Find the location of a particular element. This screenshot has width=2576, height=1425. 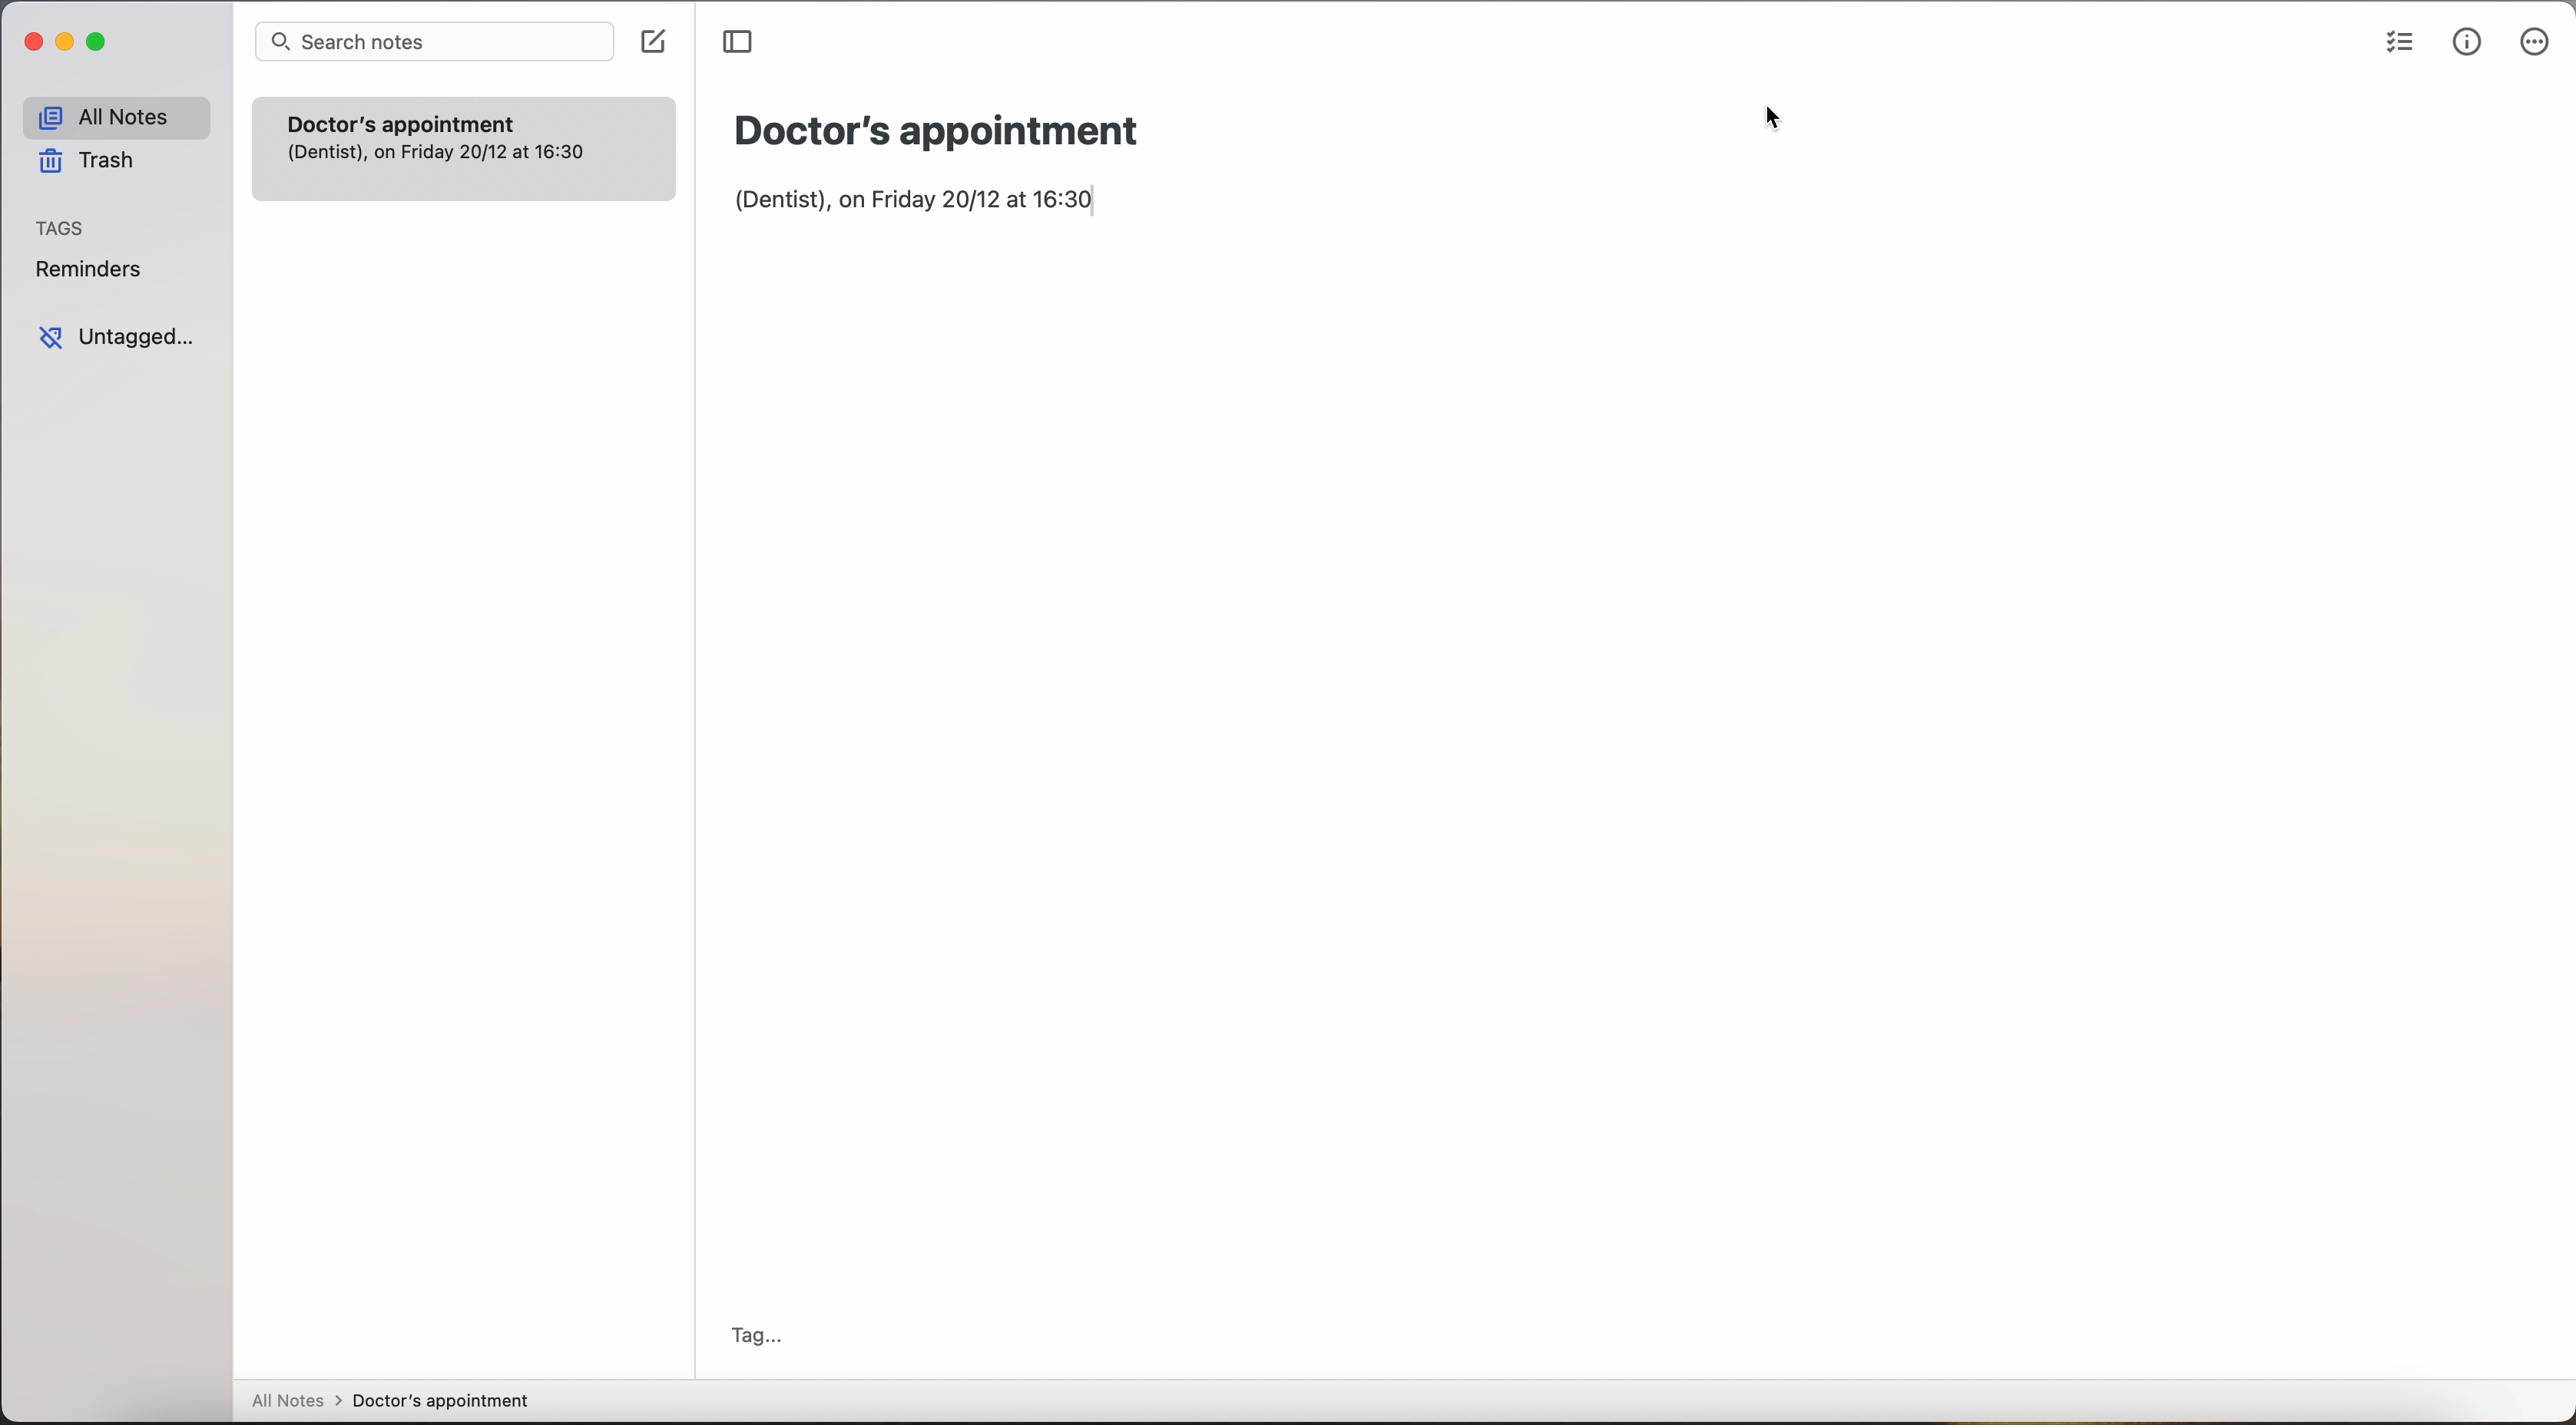

check list is located at coordinates (2394, 45).